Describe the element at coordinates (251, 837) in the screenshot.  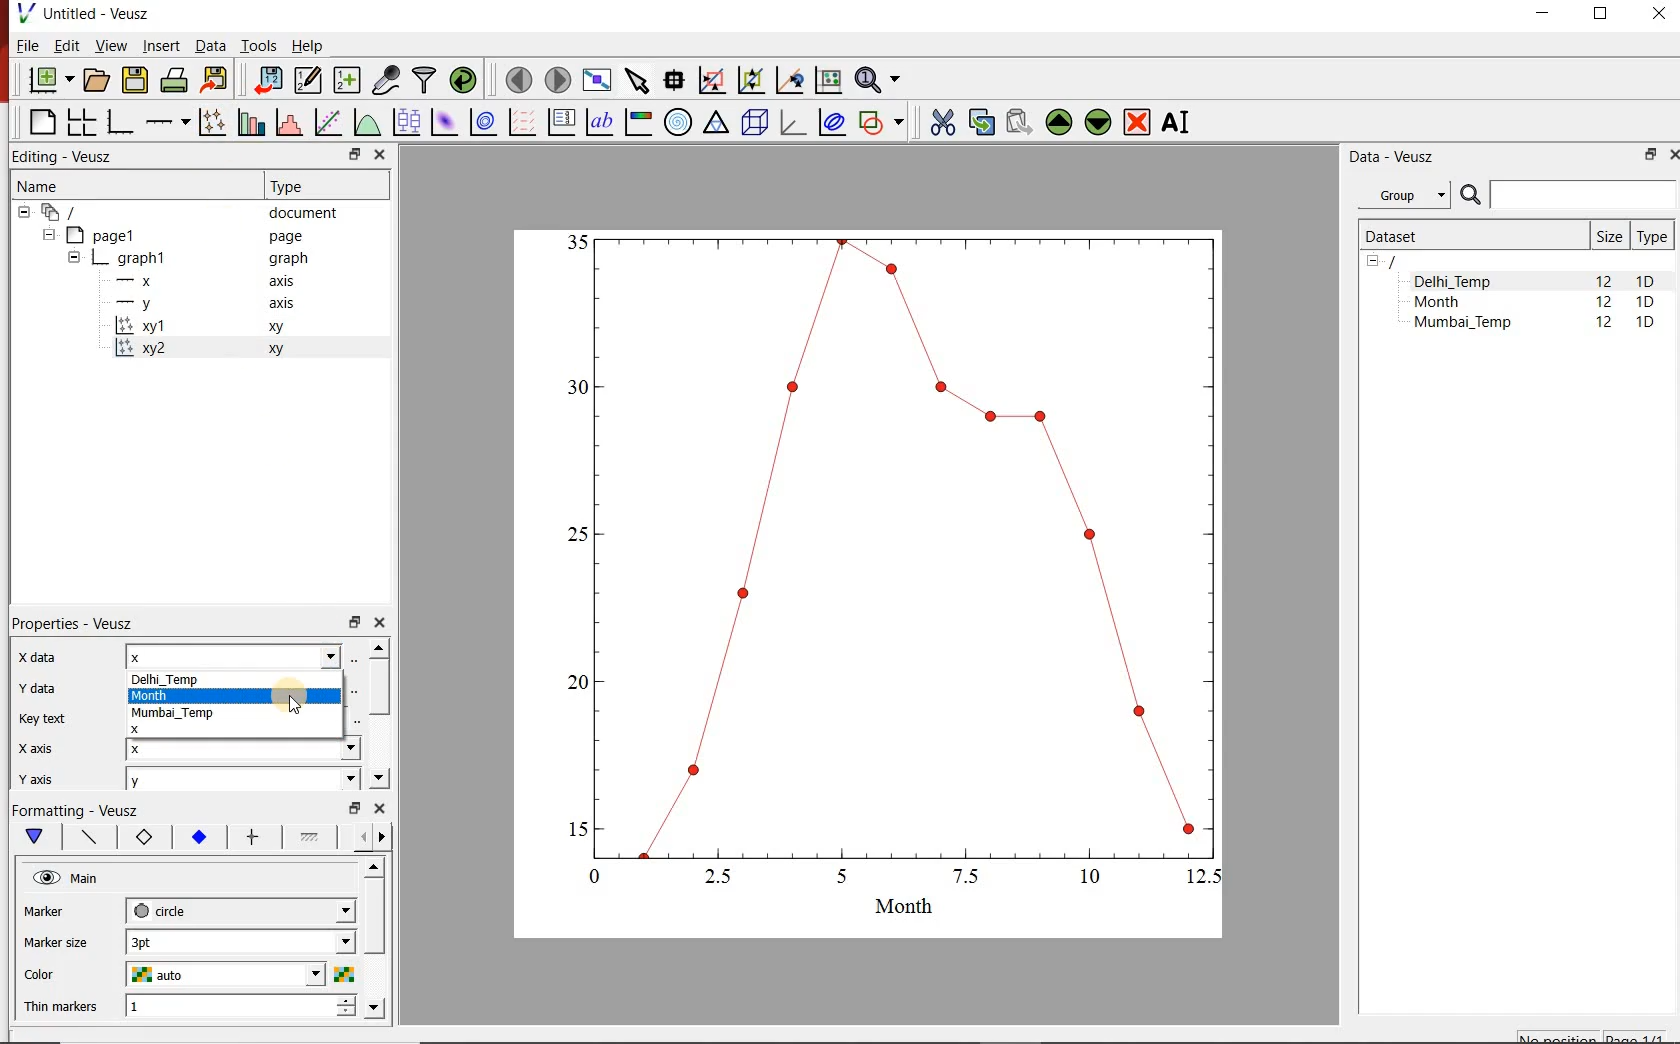
I see `major ticks` at that location.